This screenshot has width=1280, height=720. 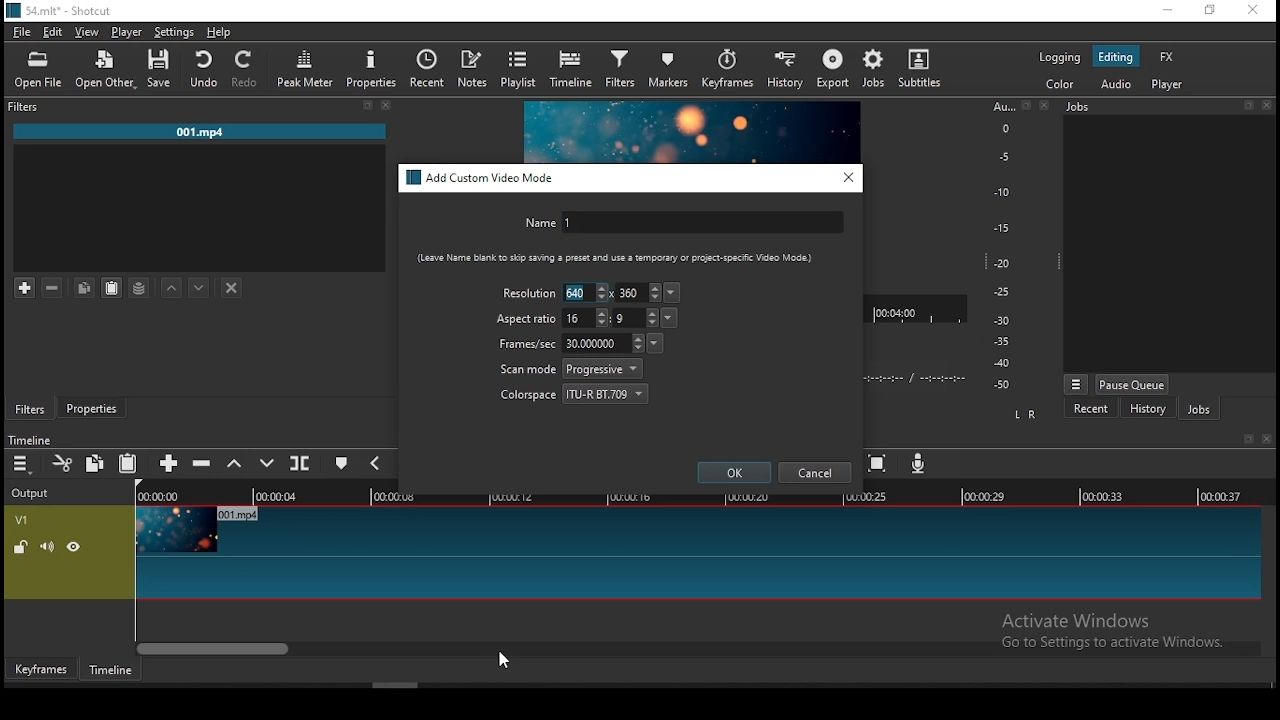 I want to click on restore, so click(x=367, y=106).